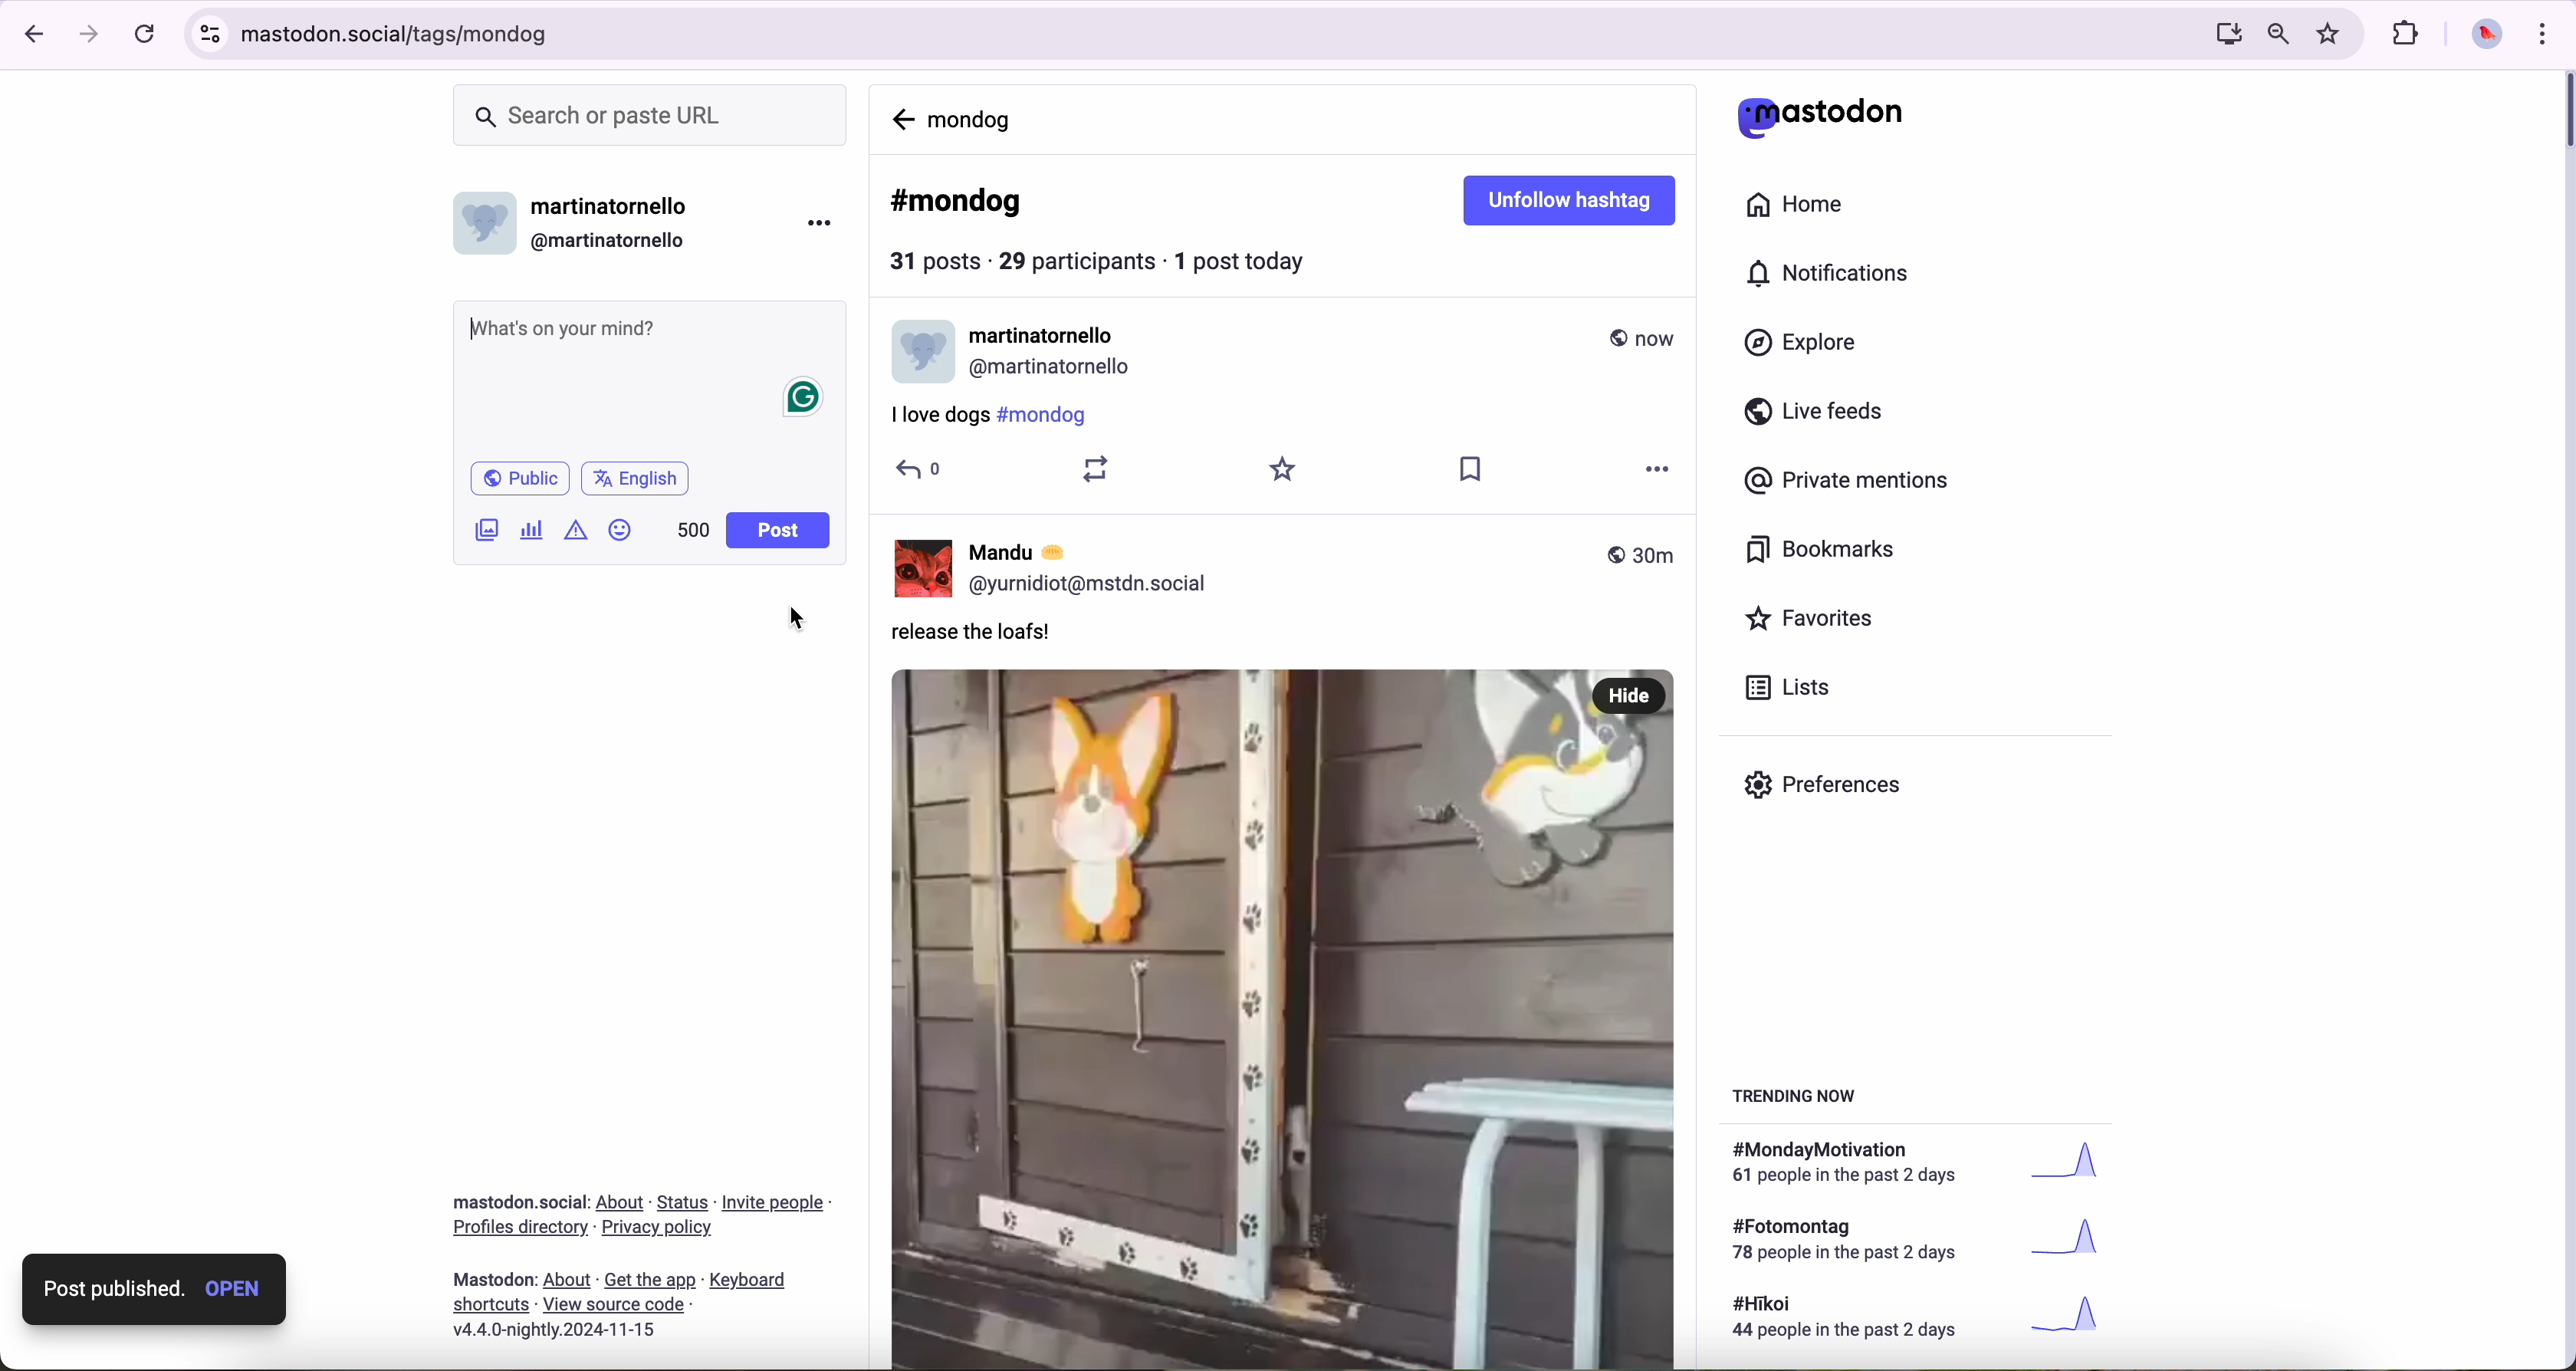  I want to click on #corgi, so click(1136, 1269).